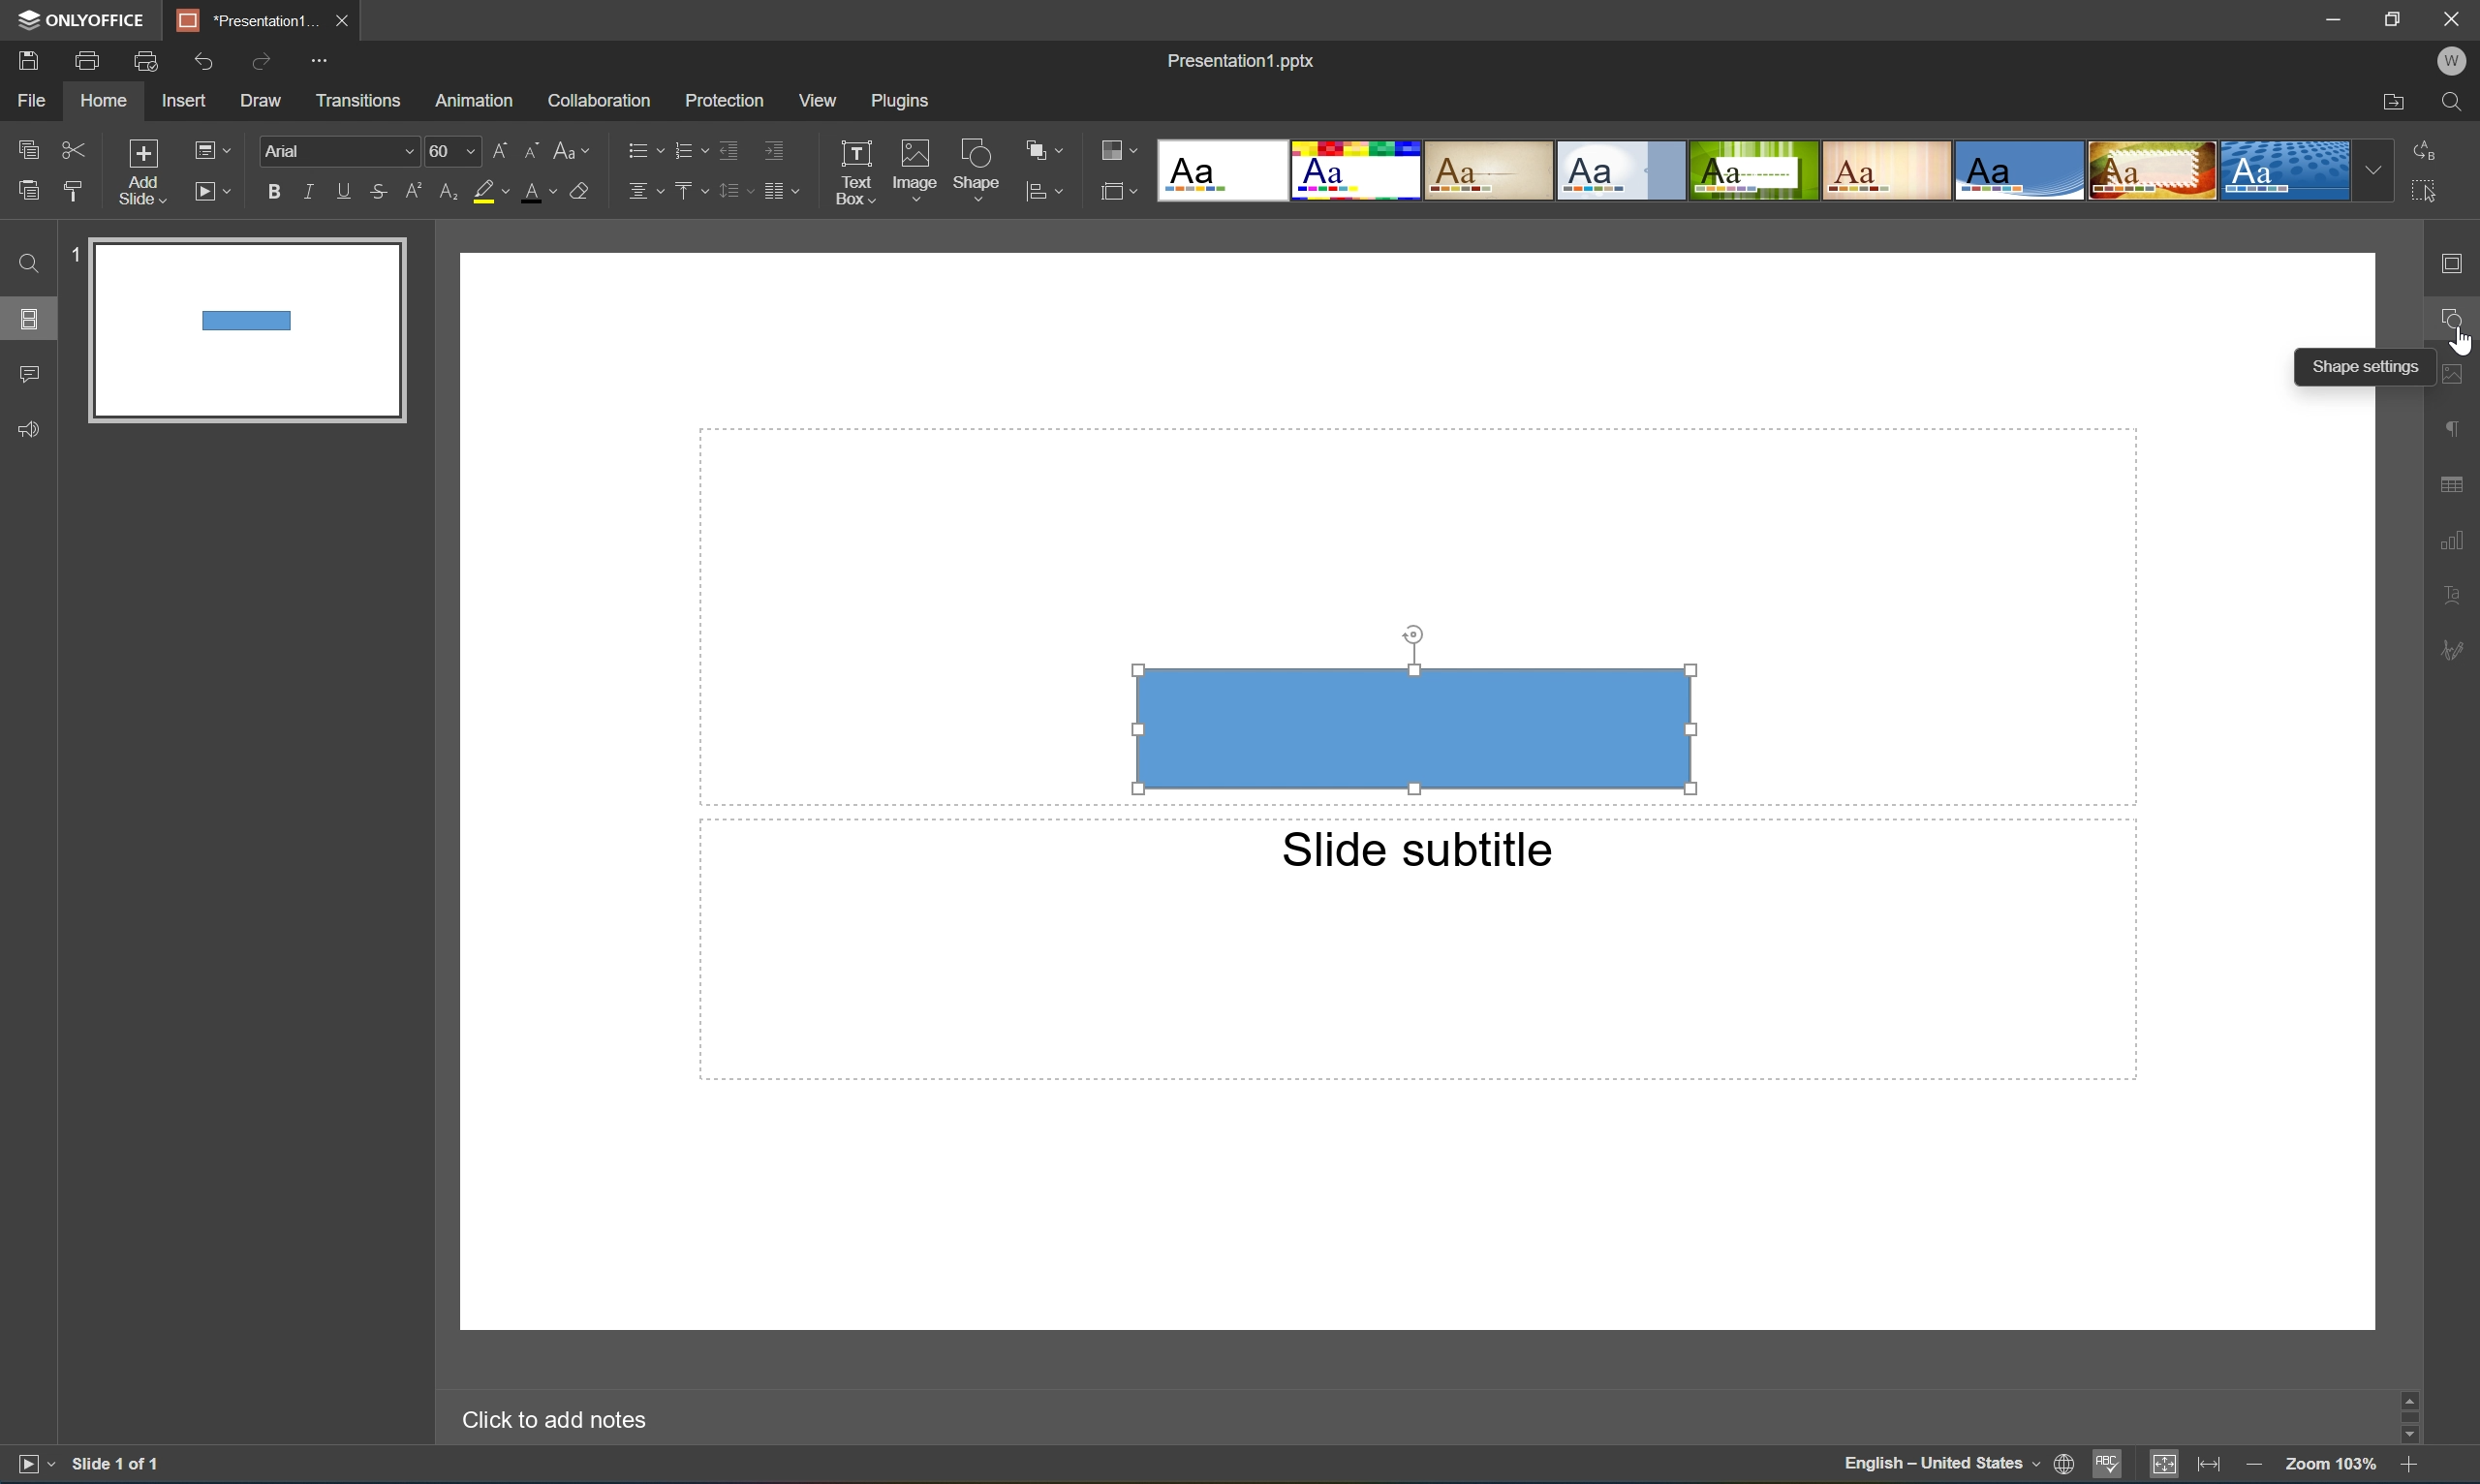  Describe the element at coordinates (688, 189) in the screenshot. I see `Vertically align` at that location.